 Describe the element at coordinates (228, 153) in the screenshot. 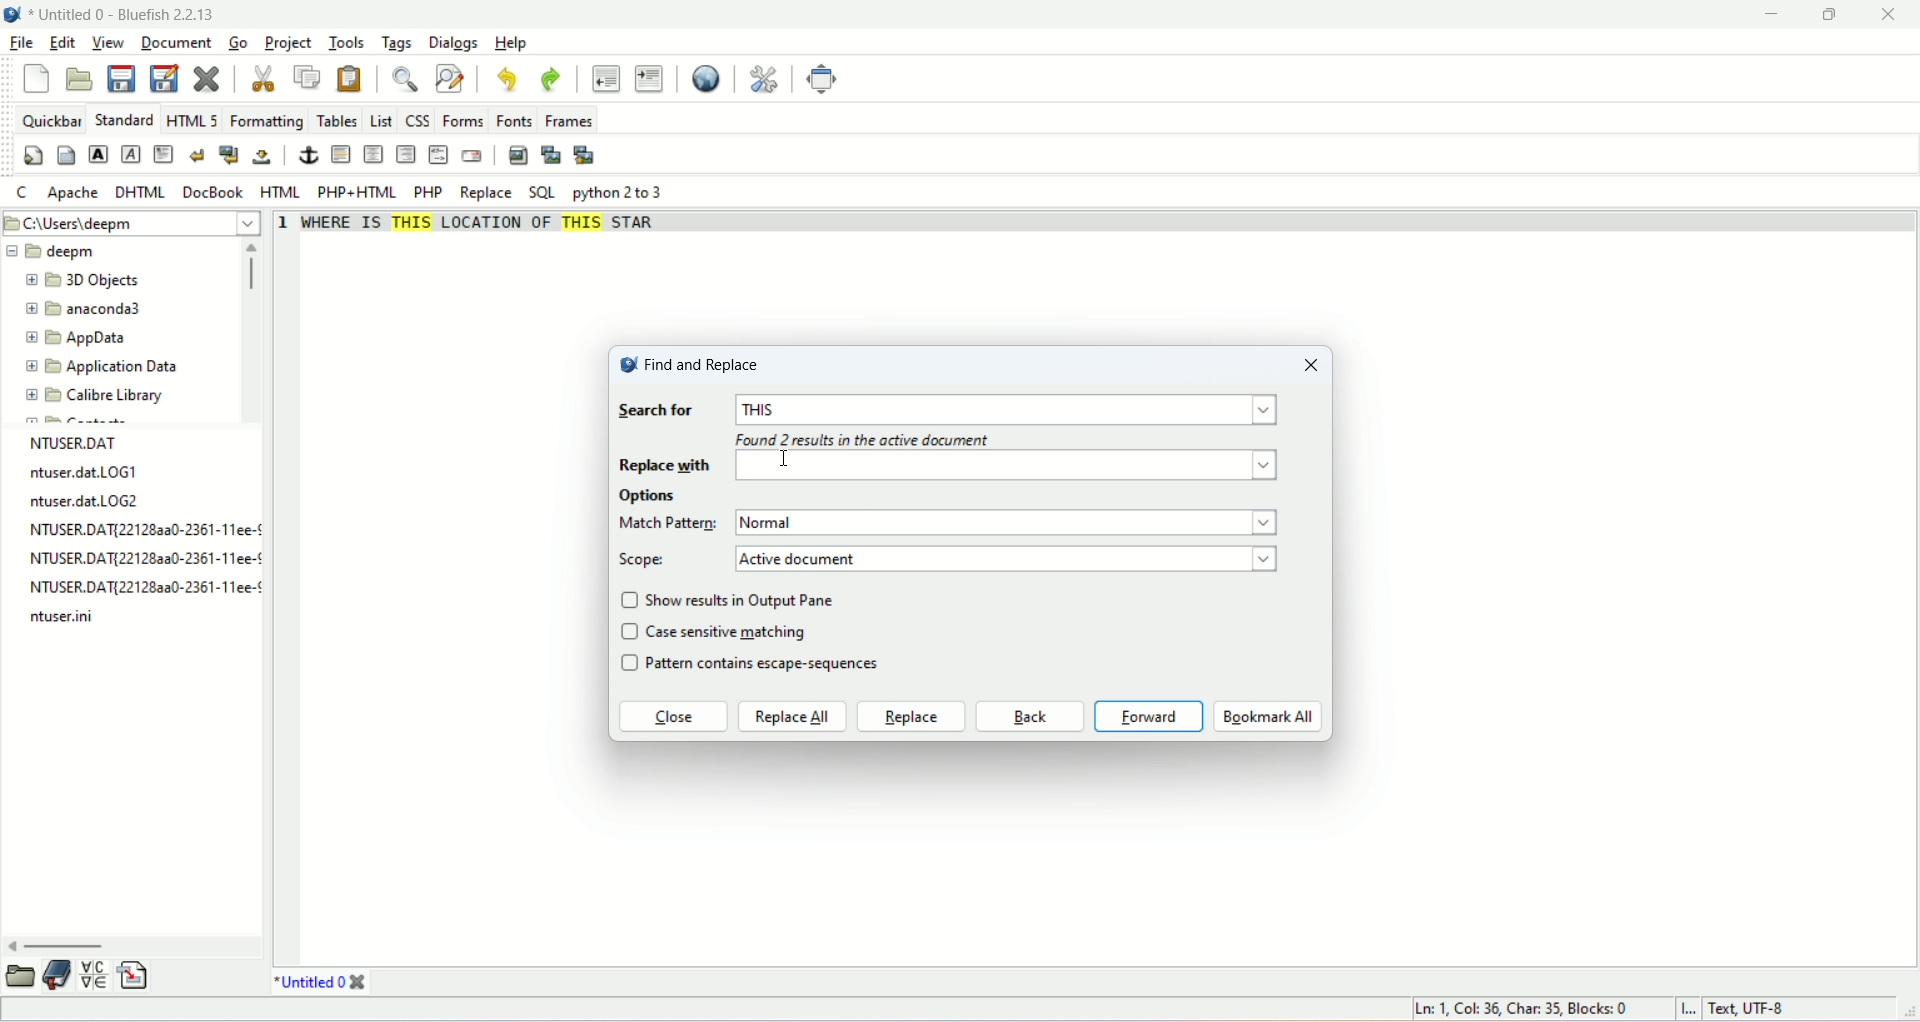

I see `break and clear` at that location.